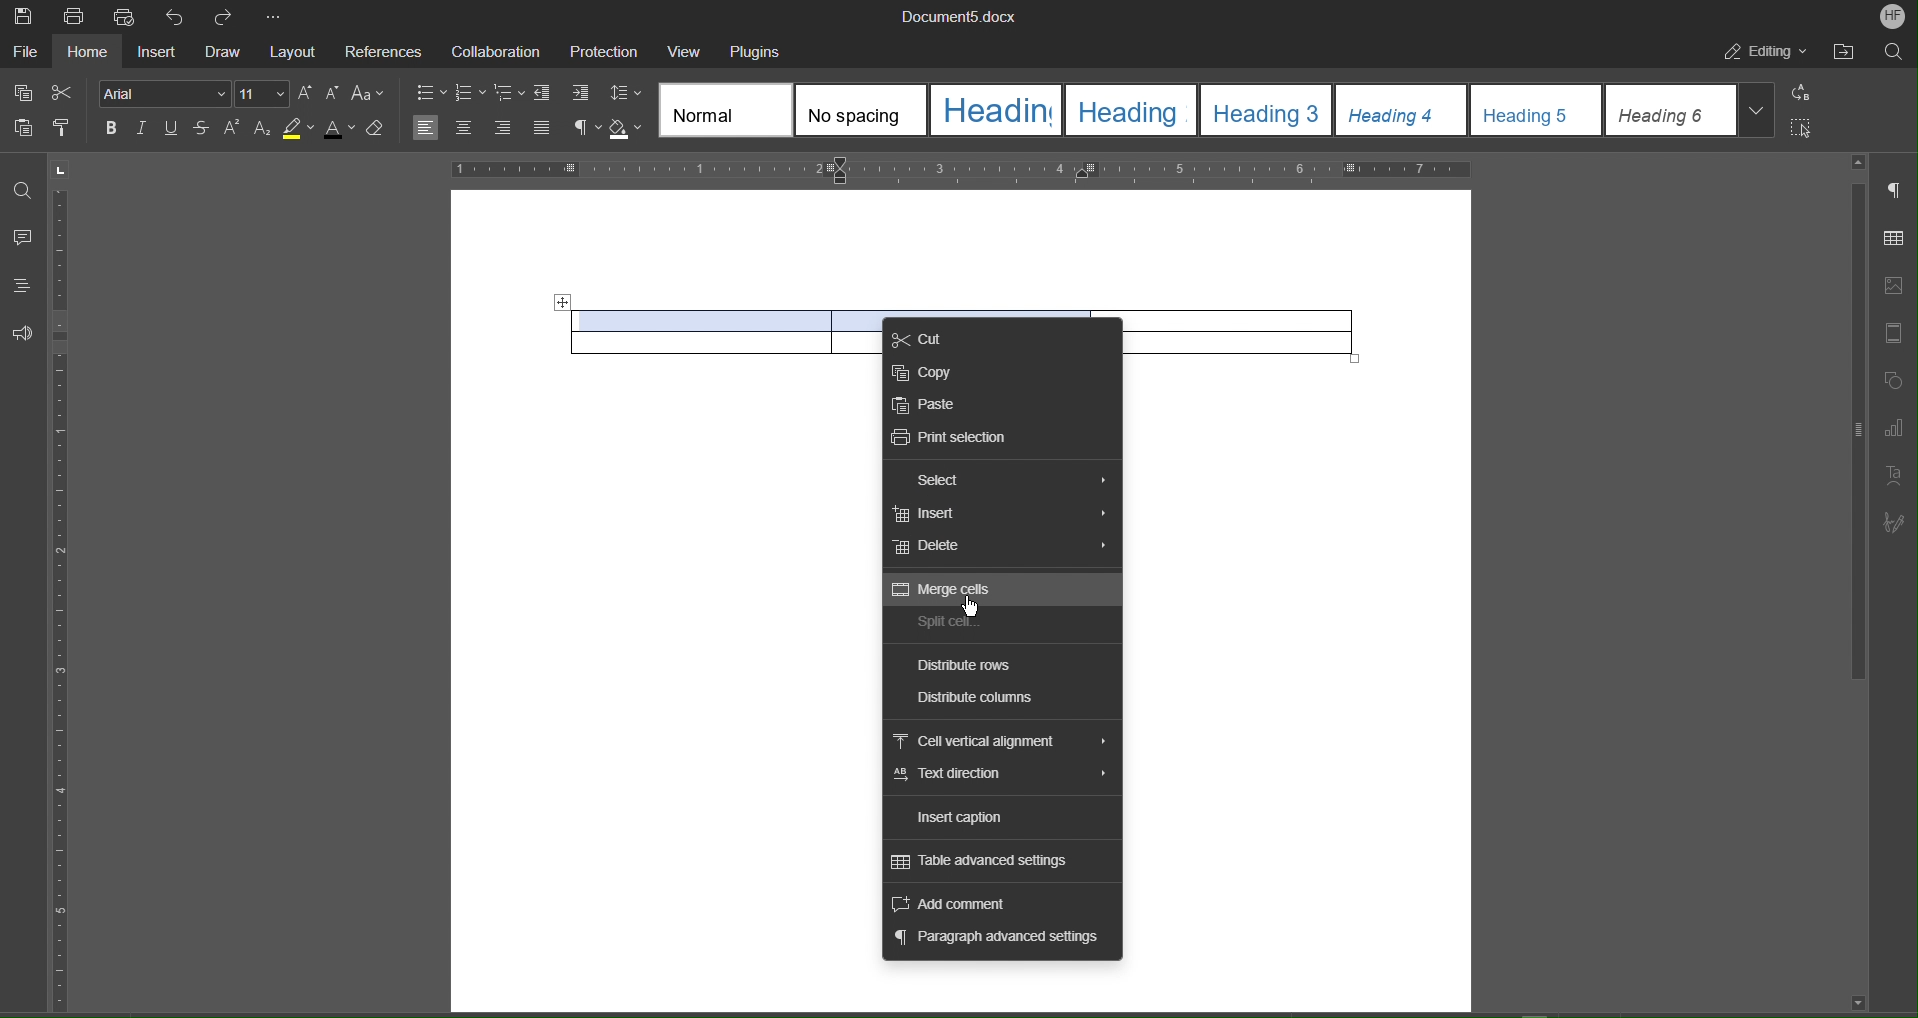 Image resolution: width=1918 pixels, height=1018 pixels. Describe the element at coordinates (586, 129) in the screenshot. I see `Nonprinting characters` at that location.